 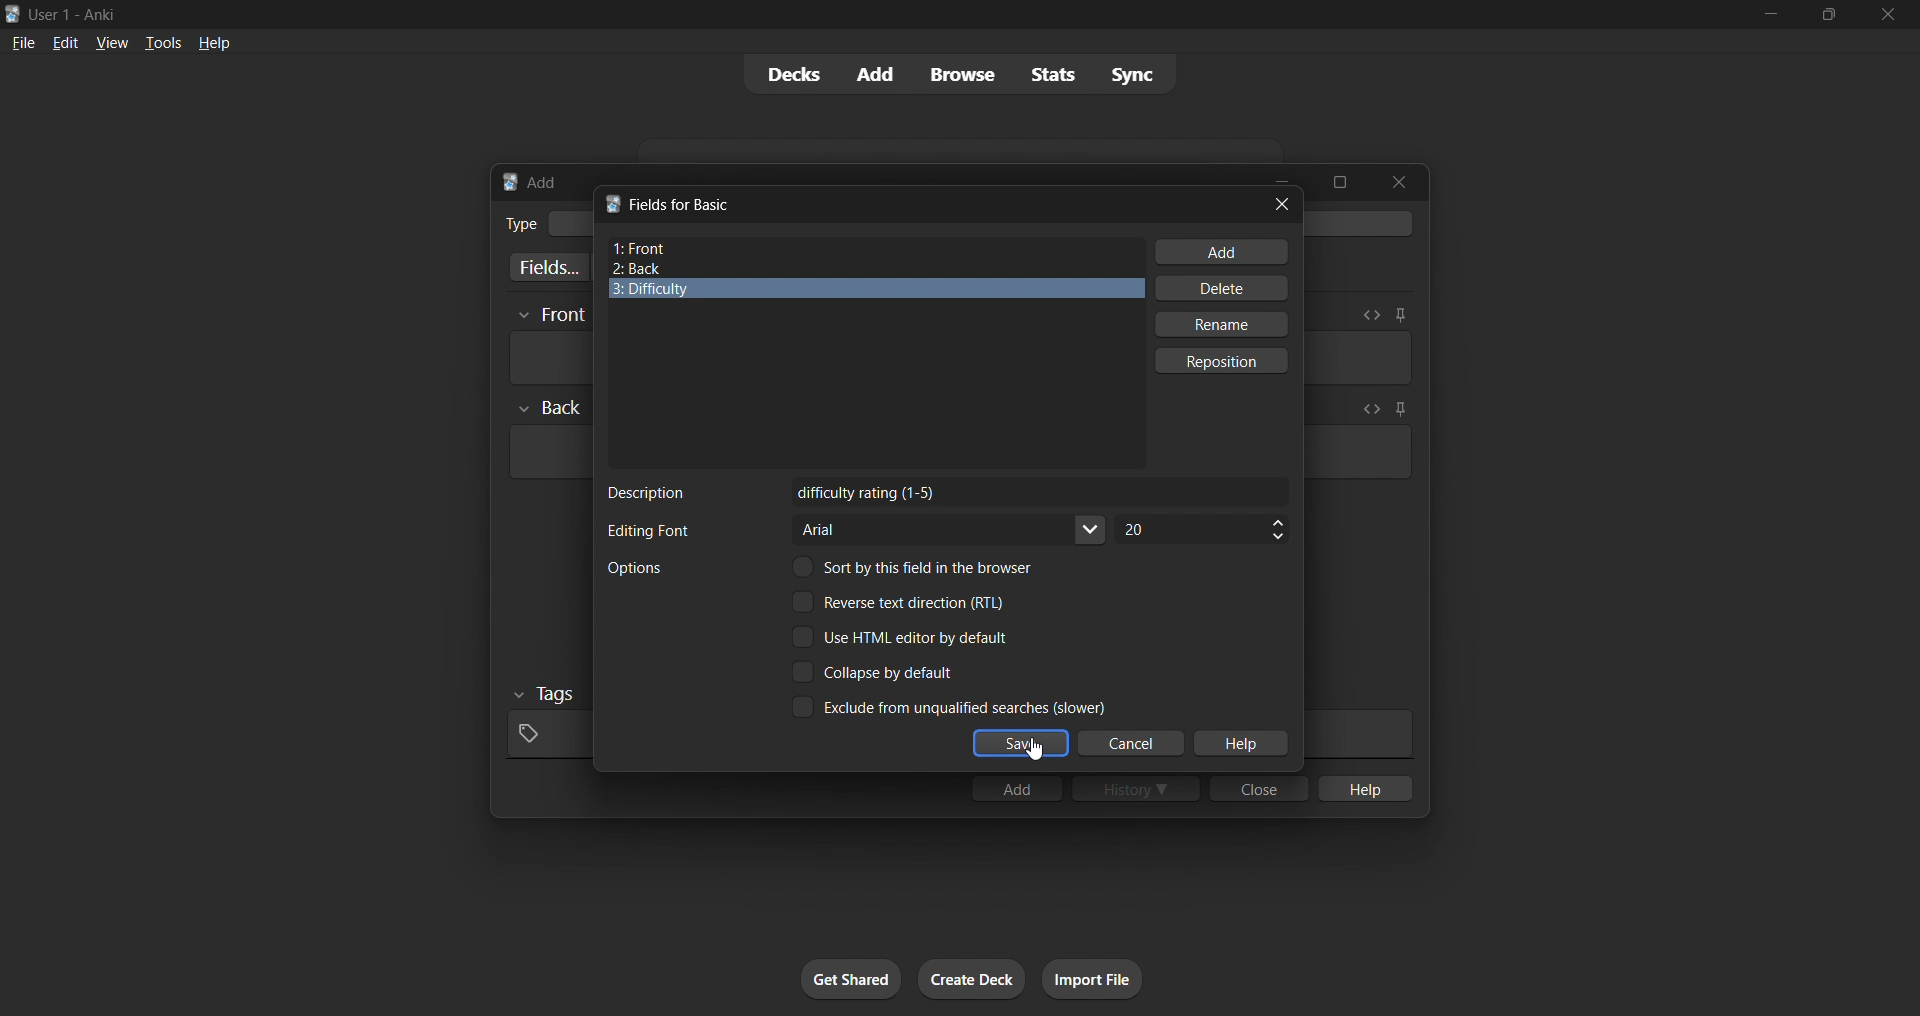 What do you see at coordinates (76, 16) in the screenshot?
I see `Text` at bounding box center [76, 16].